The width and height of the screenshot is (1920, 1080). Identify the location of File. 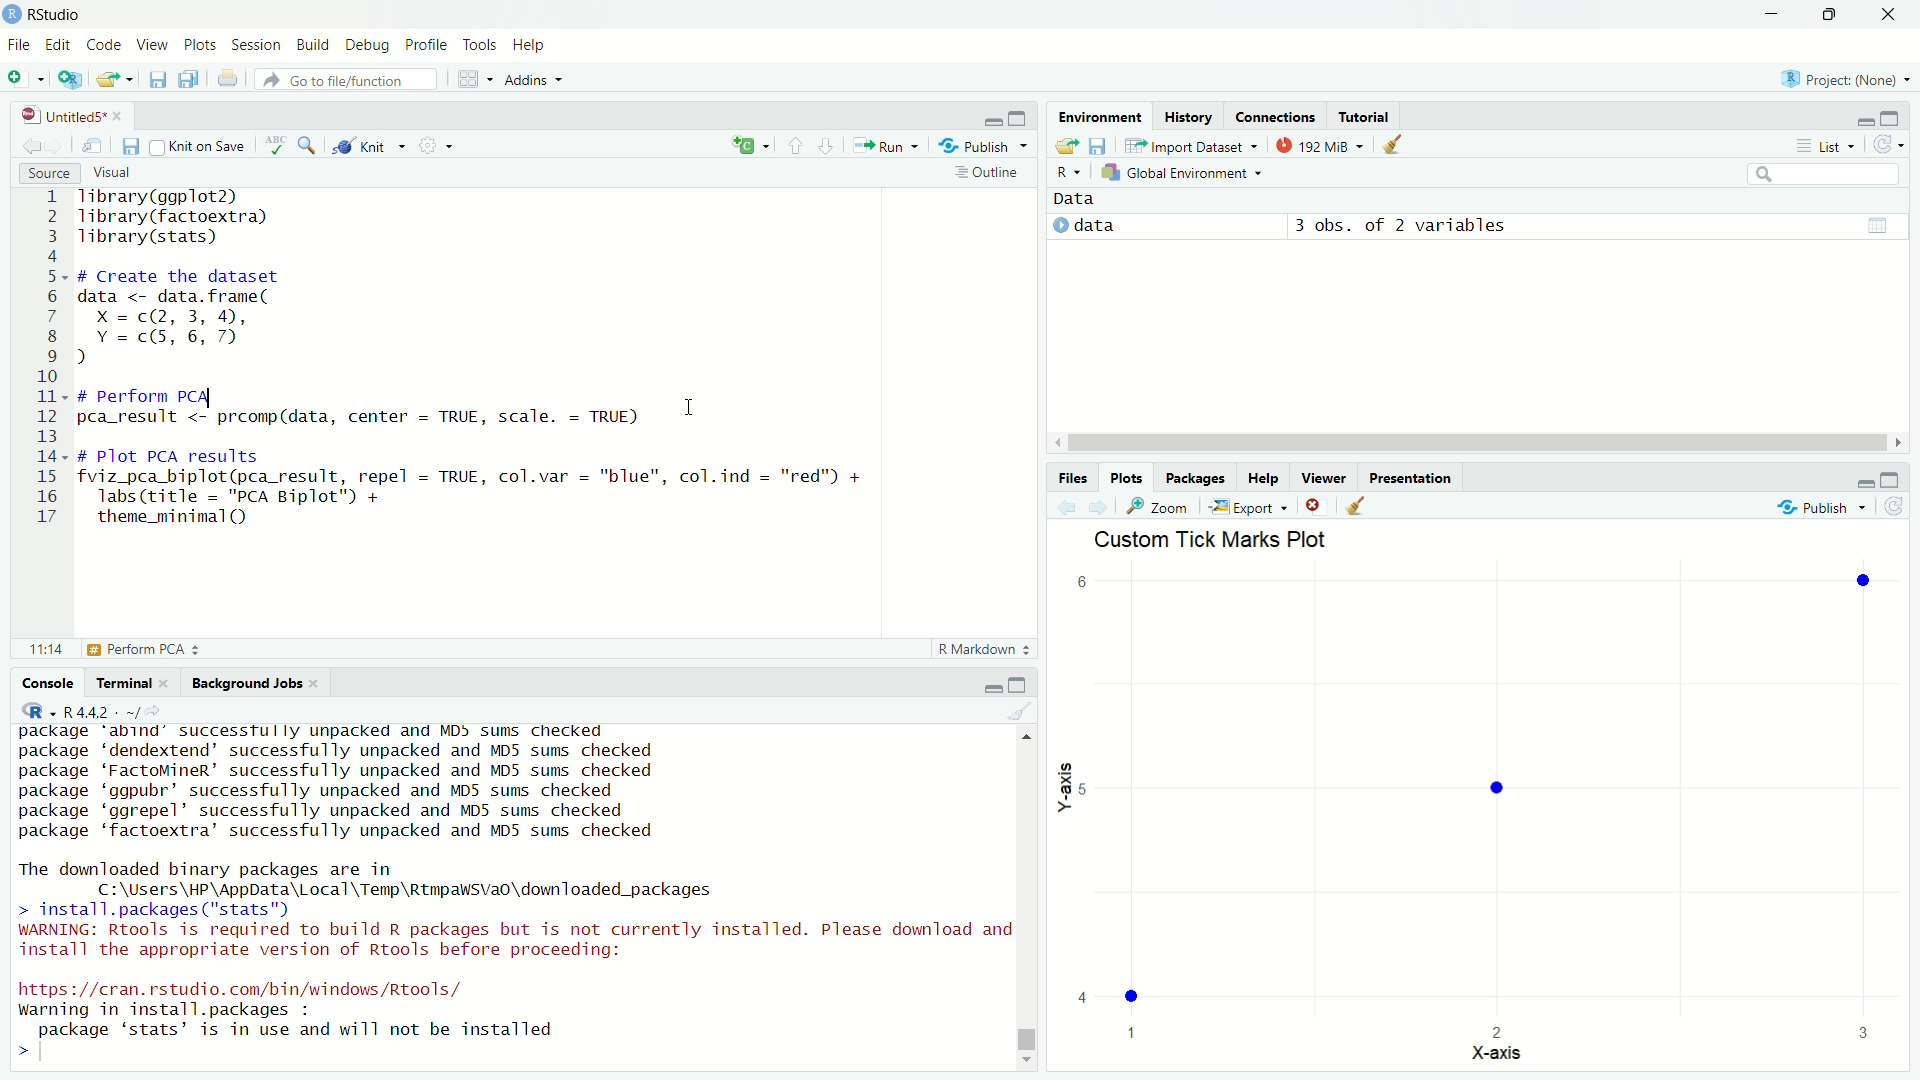
(20, 46).